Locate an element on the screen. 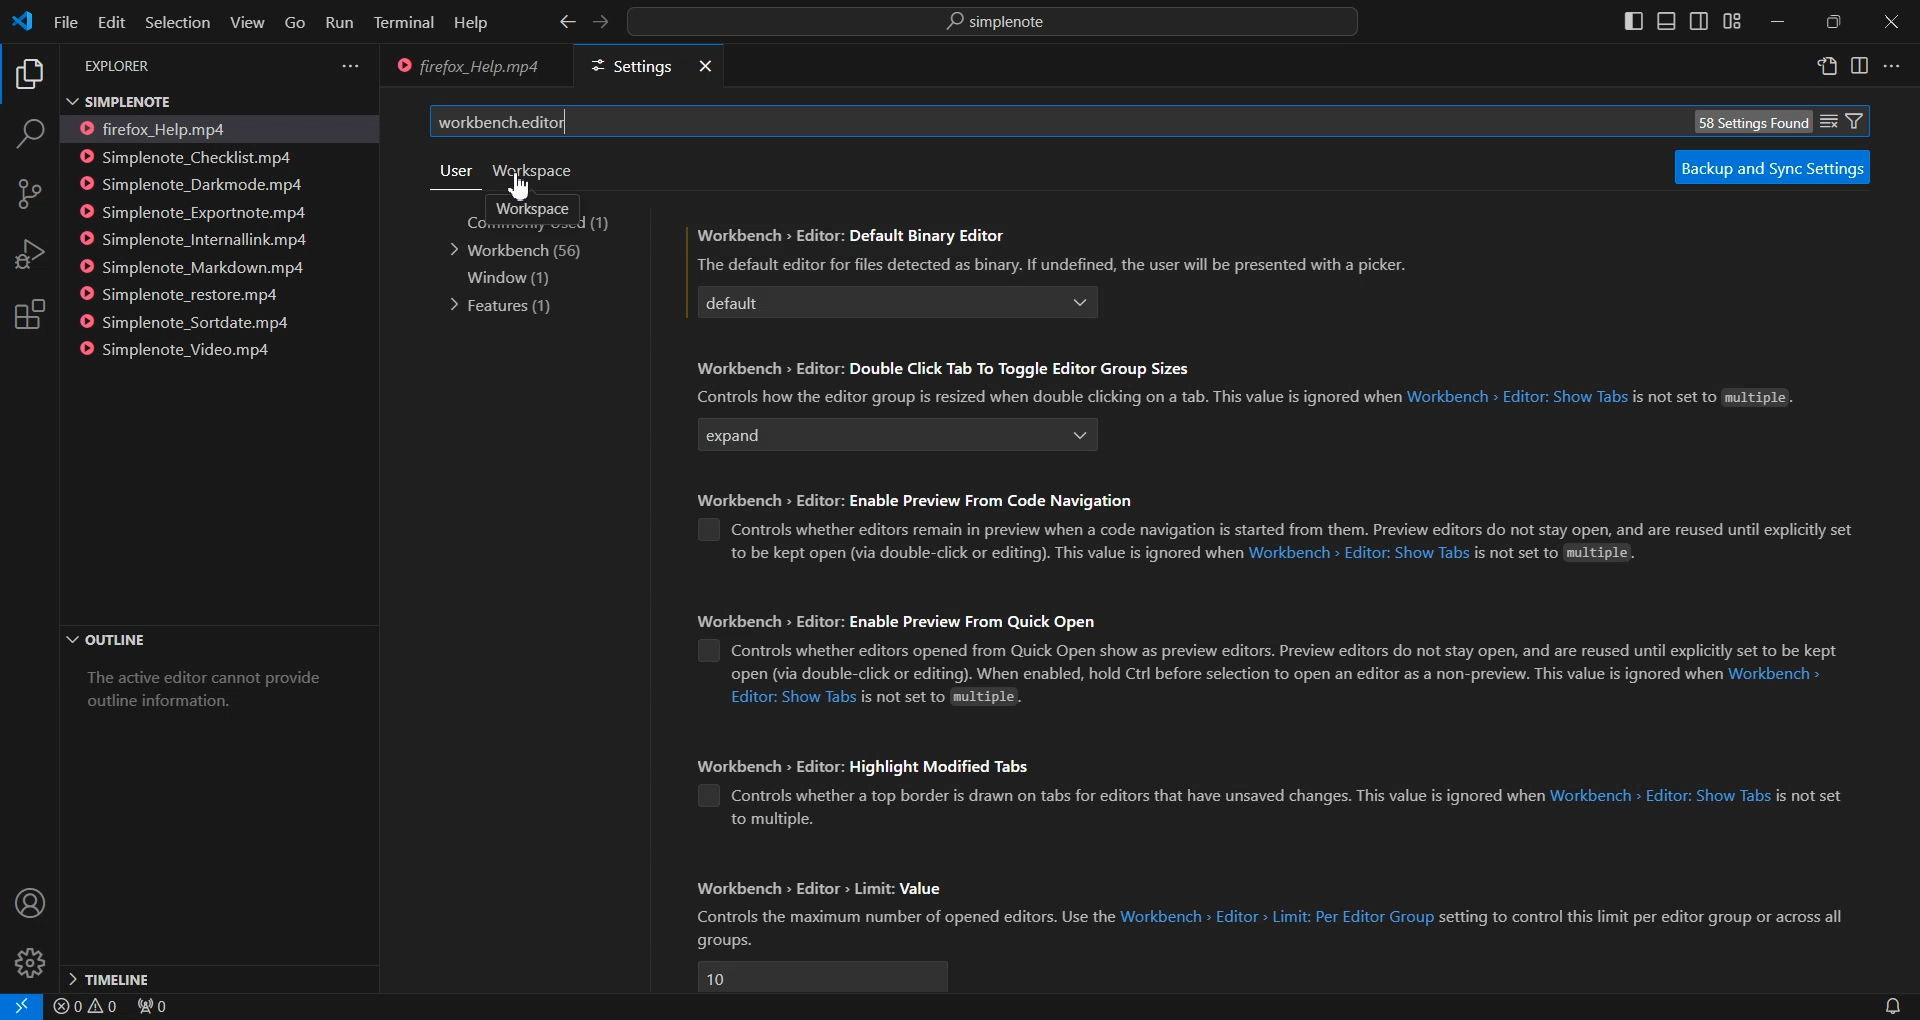 Image resolution: width=1920 pixels, height=1020 pixels. firefox_Help.mp4 is located at coordinates (166, 128).